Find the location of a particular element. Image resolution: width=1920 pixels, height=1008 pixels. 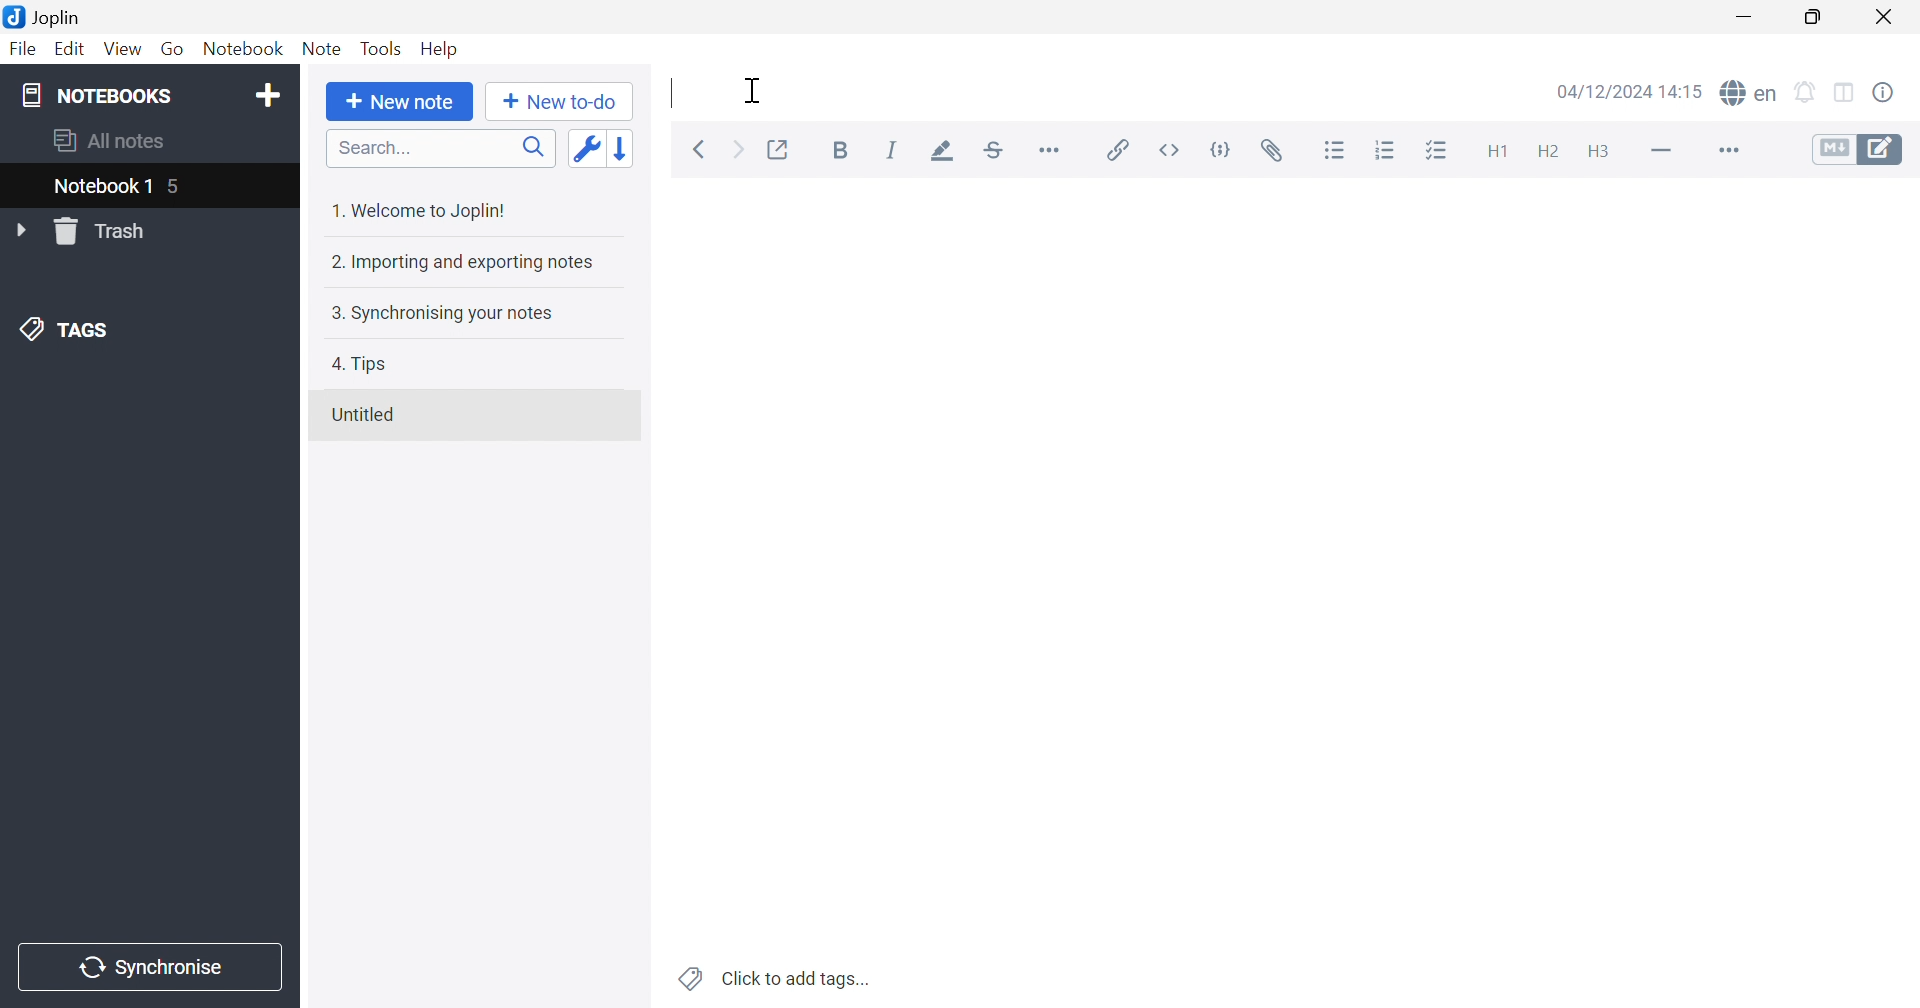

Code Block is located at coordinates (1225, 153).